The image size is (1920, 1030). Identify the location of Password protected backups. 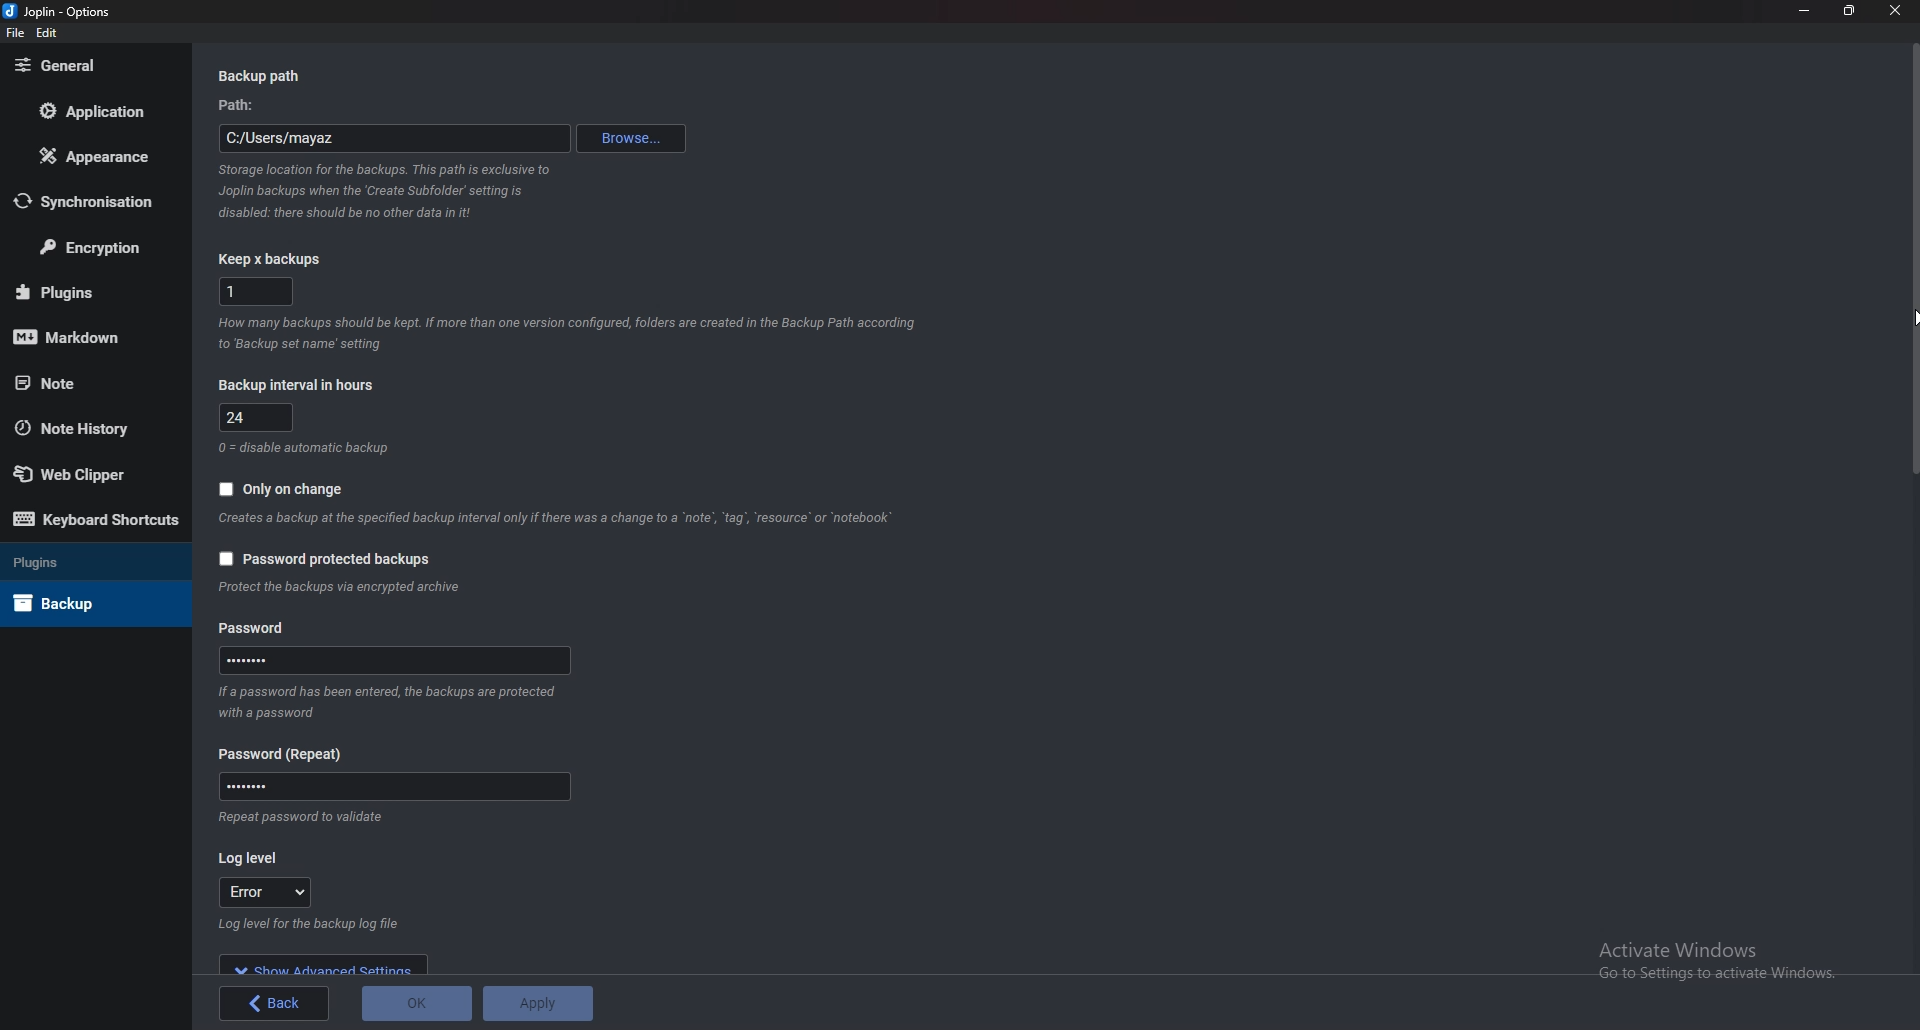
(328, 558).